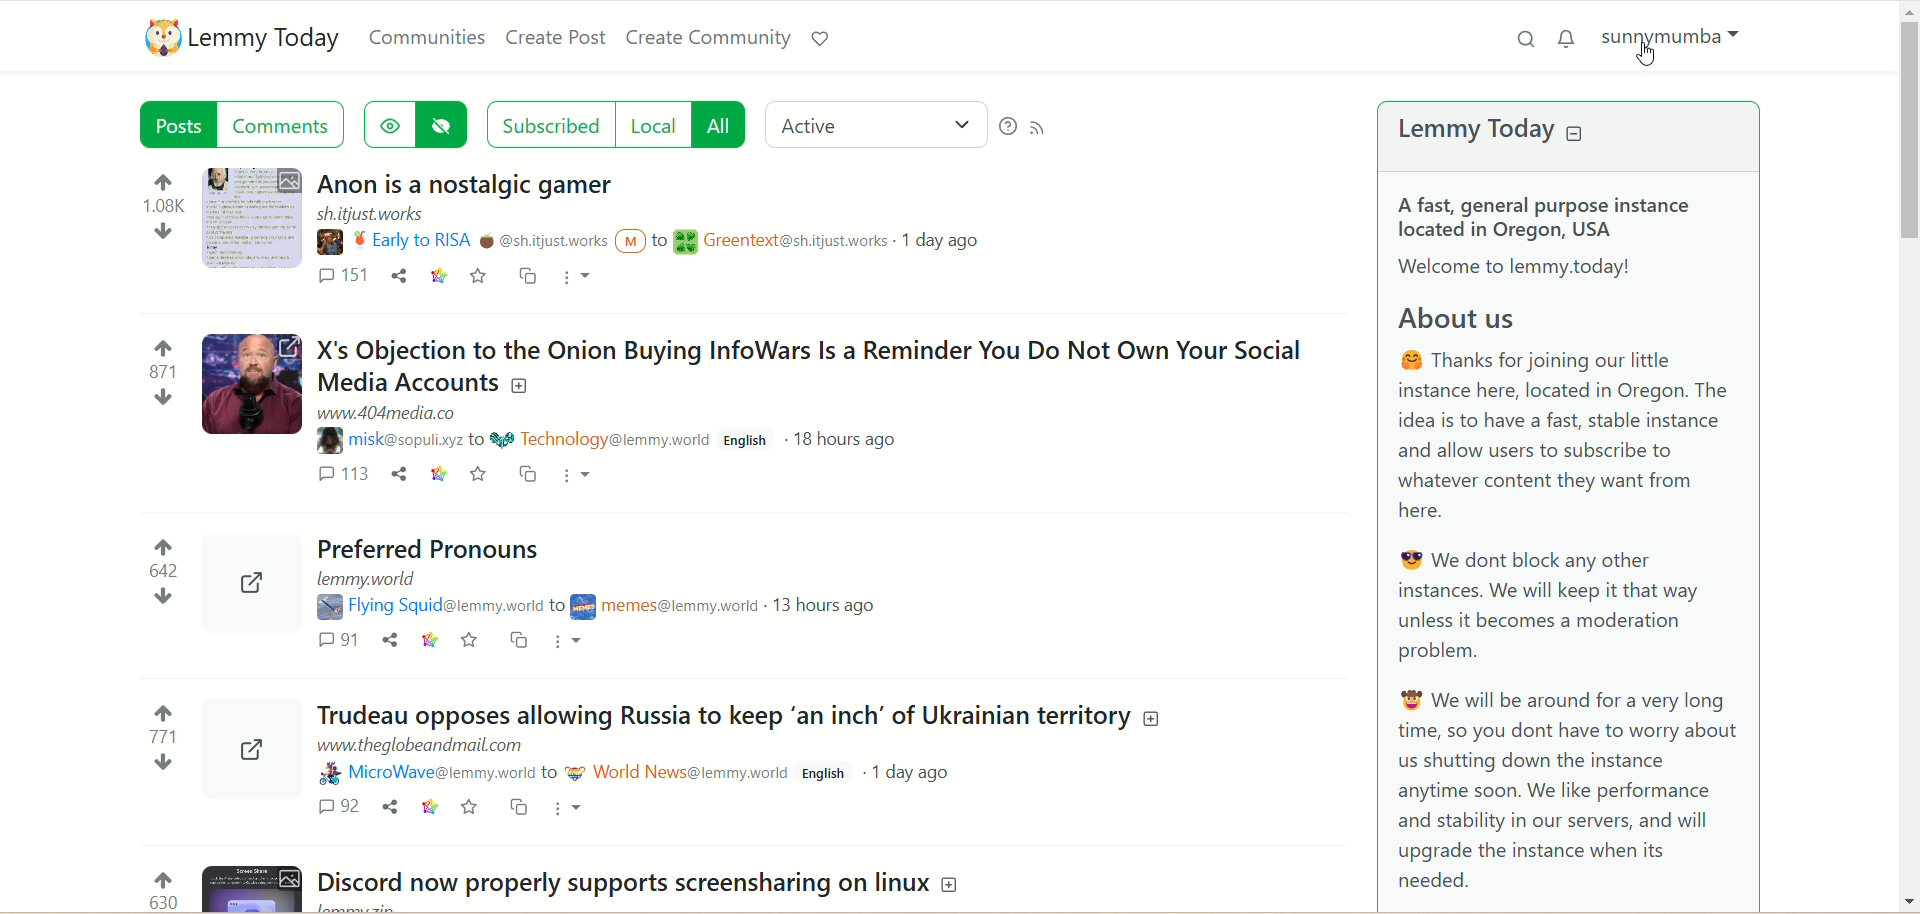 This screenshot has width=1920, height=914. What do you see at coordinates (749, 437) in the screenshot?
I see `English` at bounding box center [749, 437].